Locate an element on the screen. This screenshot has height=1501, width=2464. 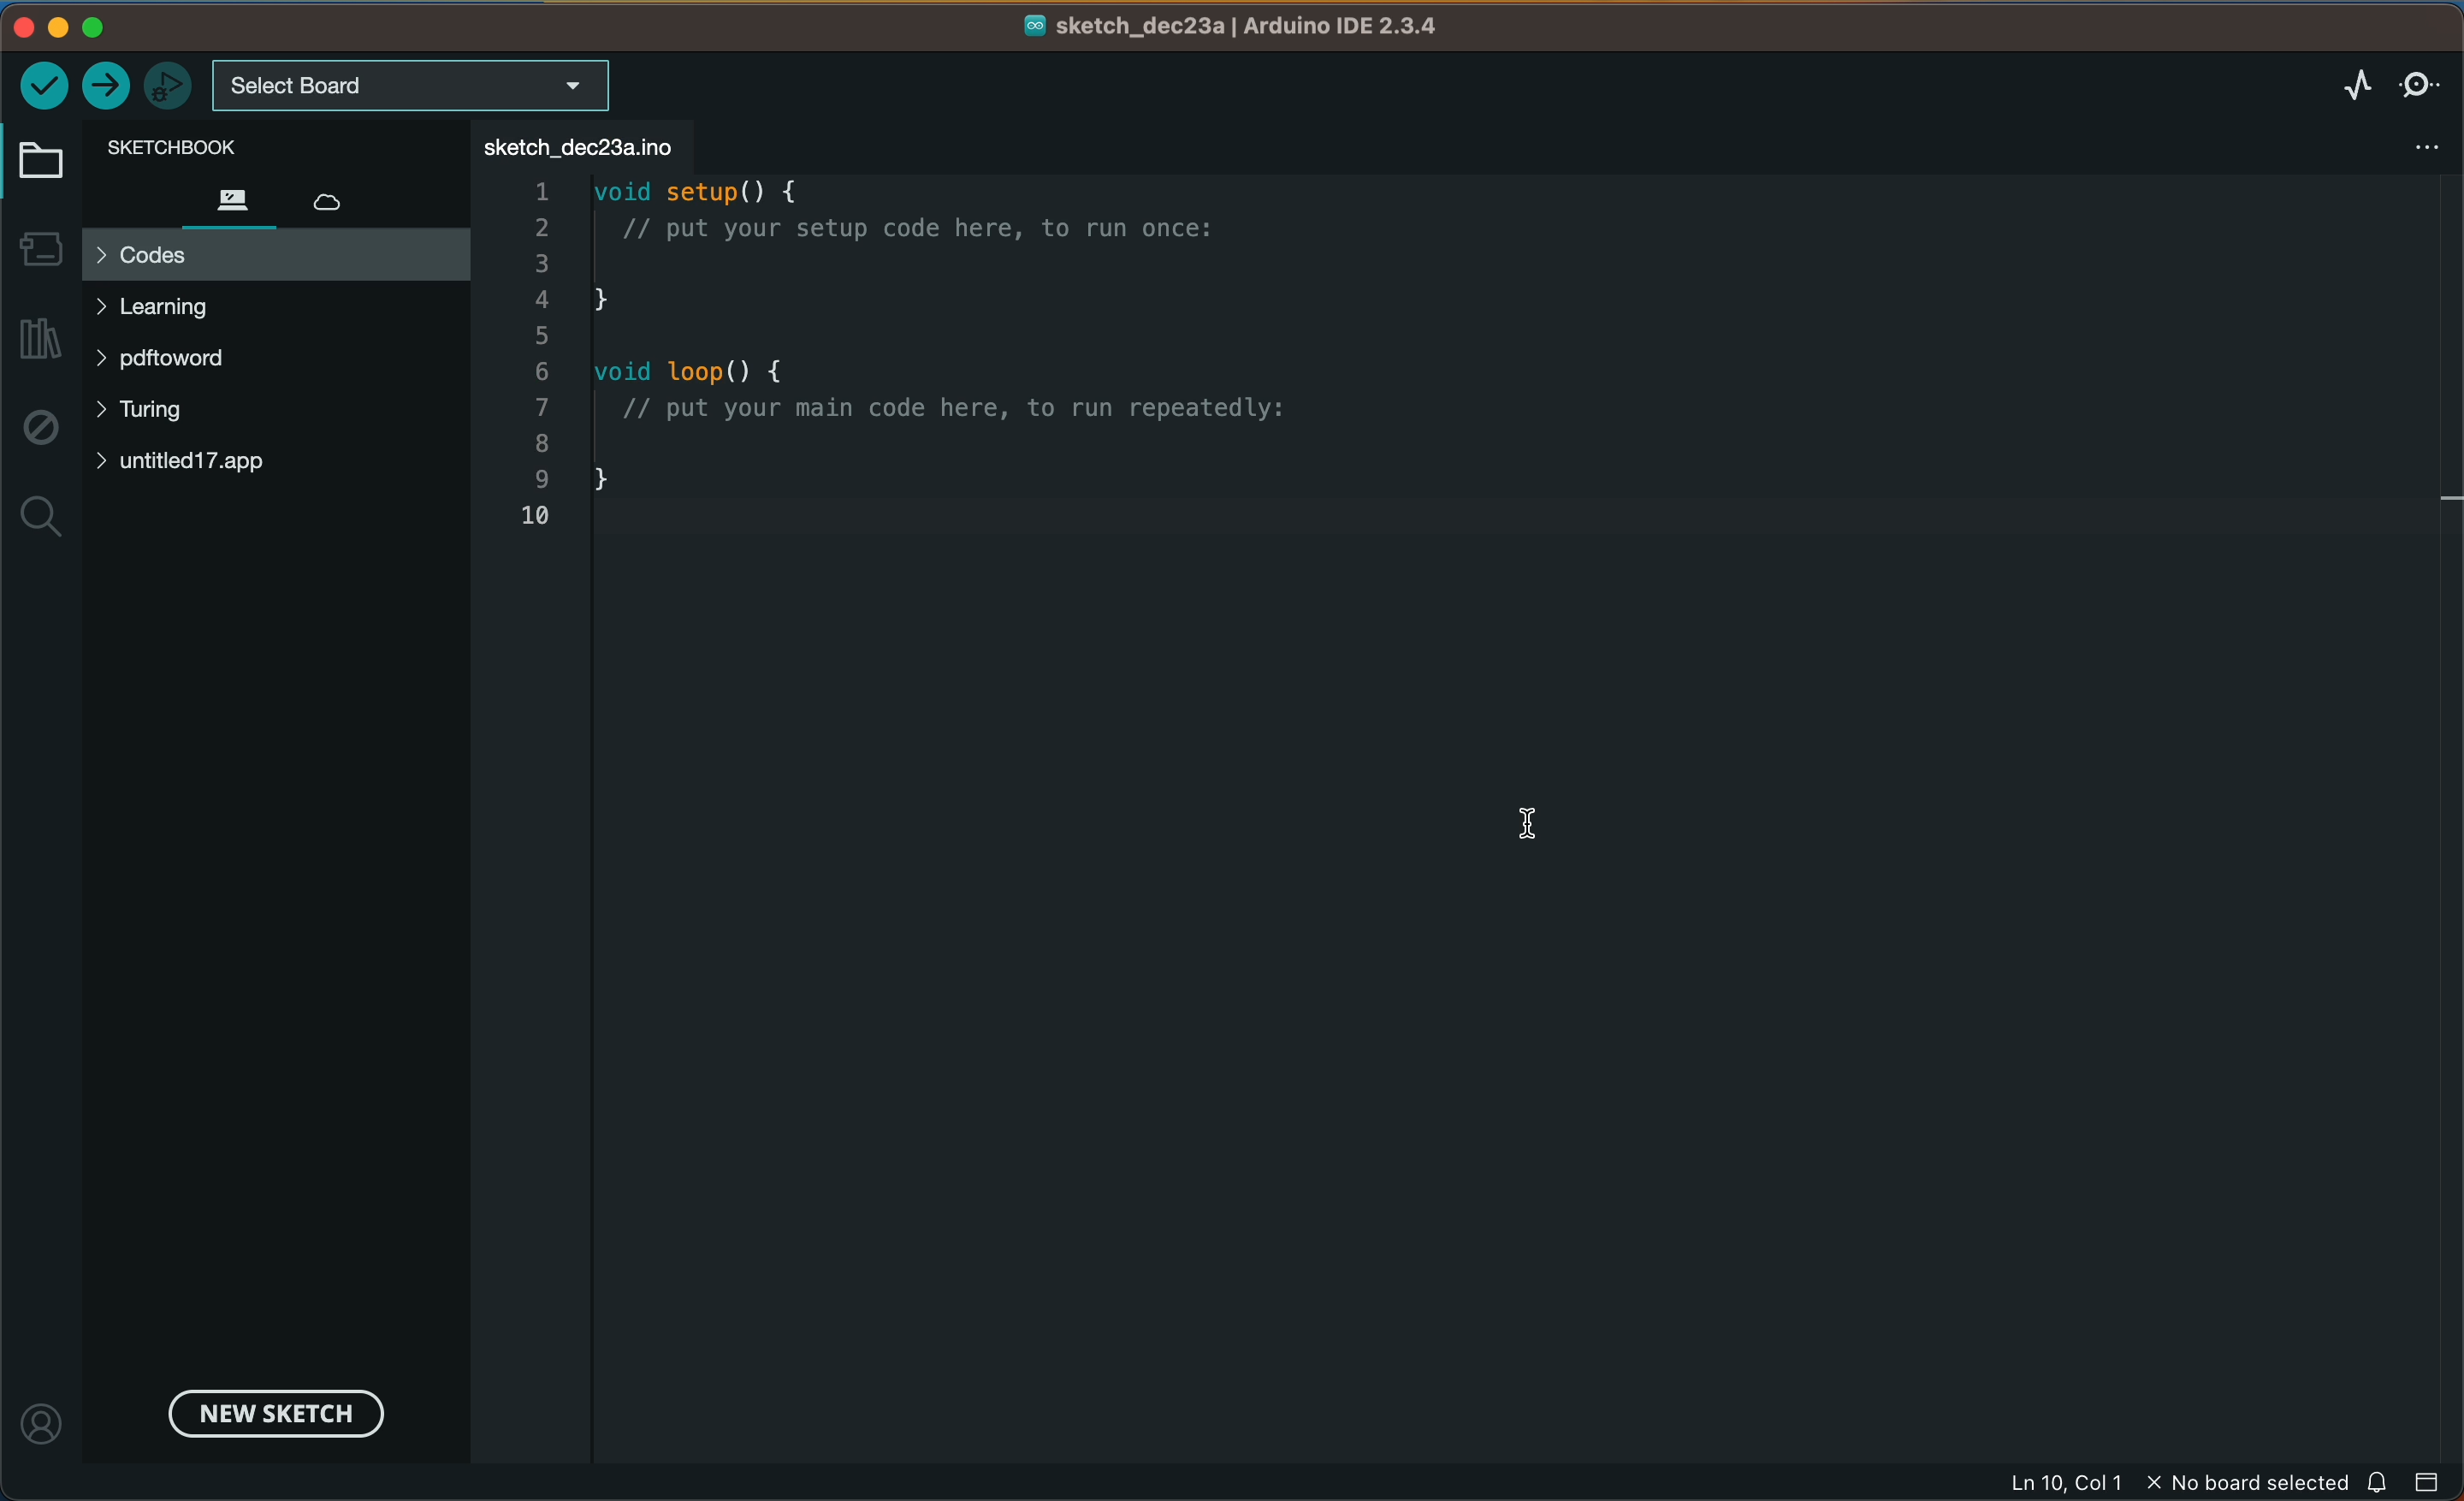
tab deleted is located at coordinates (769, 149).